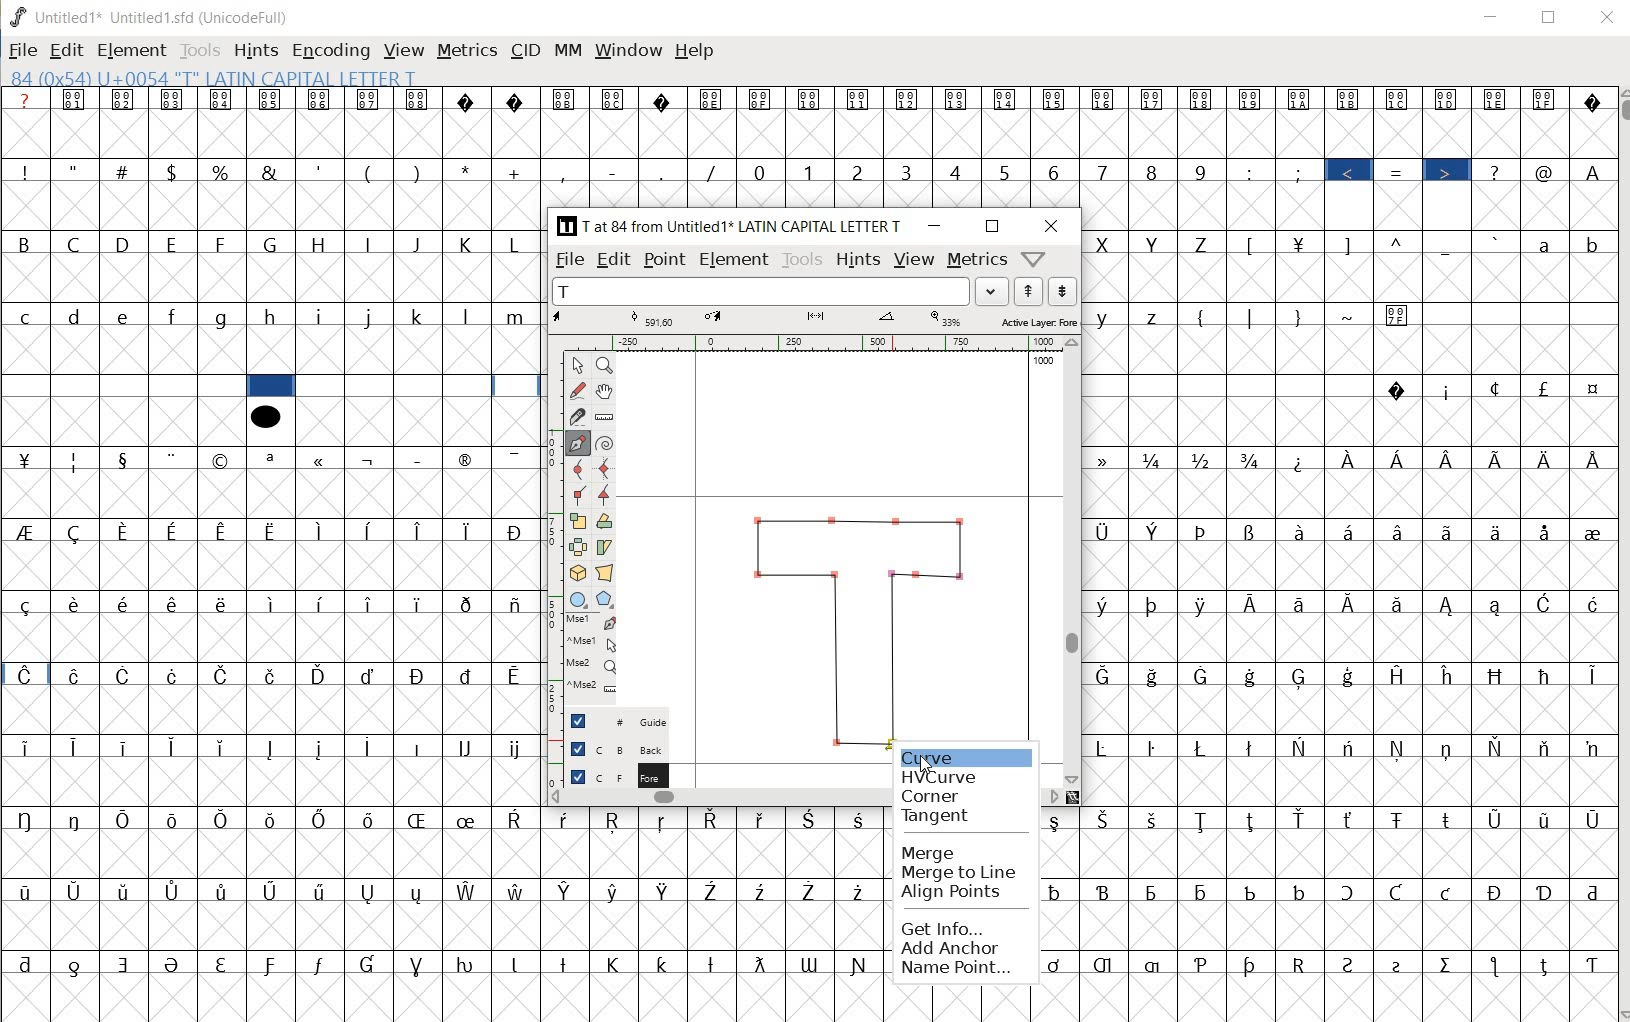 Image resolution: width=1630 pixels, height=1022 pixels. What do you see at coordinates (201, 49) in the screenshot?
I see `tools` at bounding box center [201, 49].